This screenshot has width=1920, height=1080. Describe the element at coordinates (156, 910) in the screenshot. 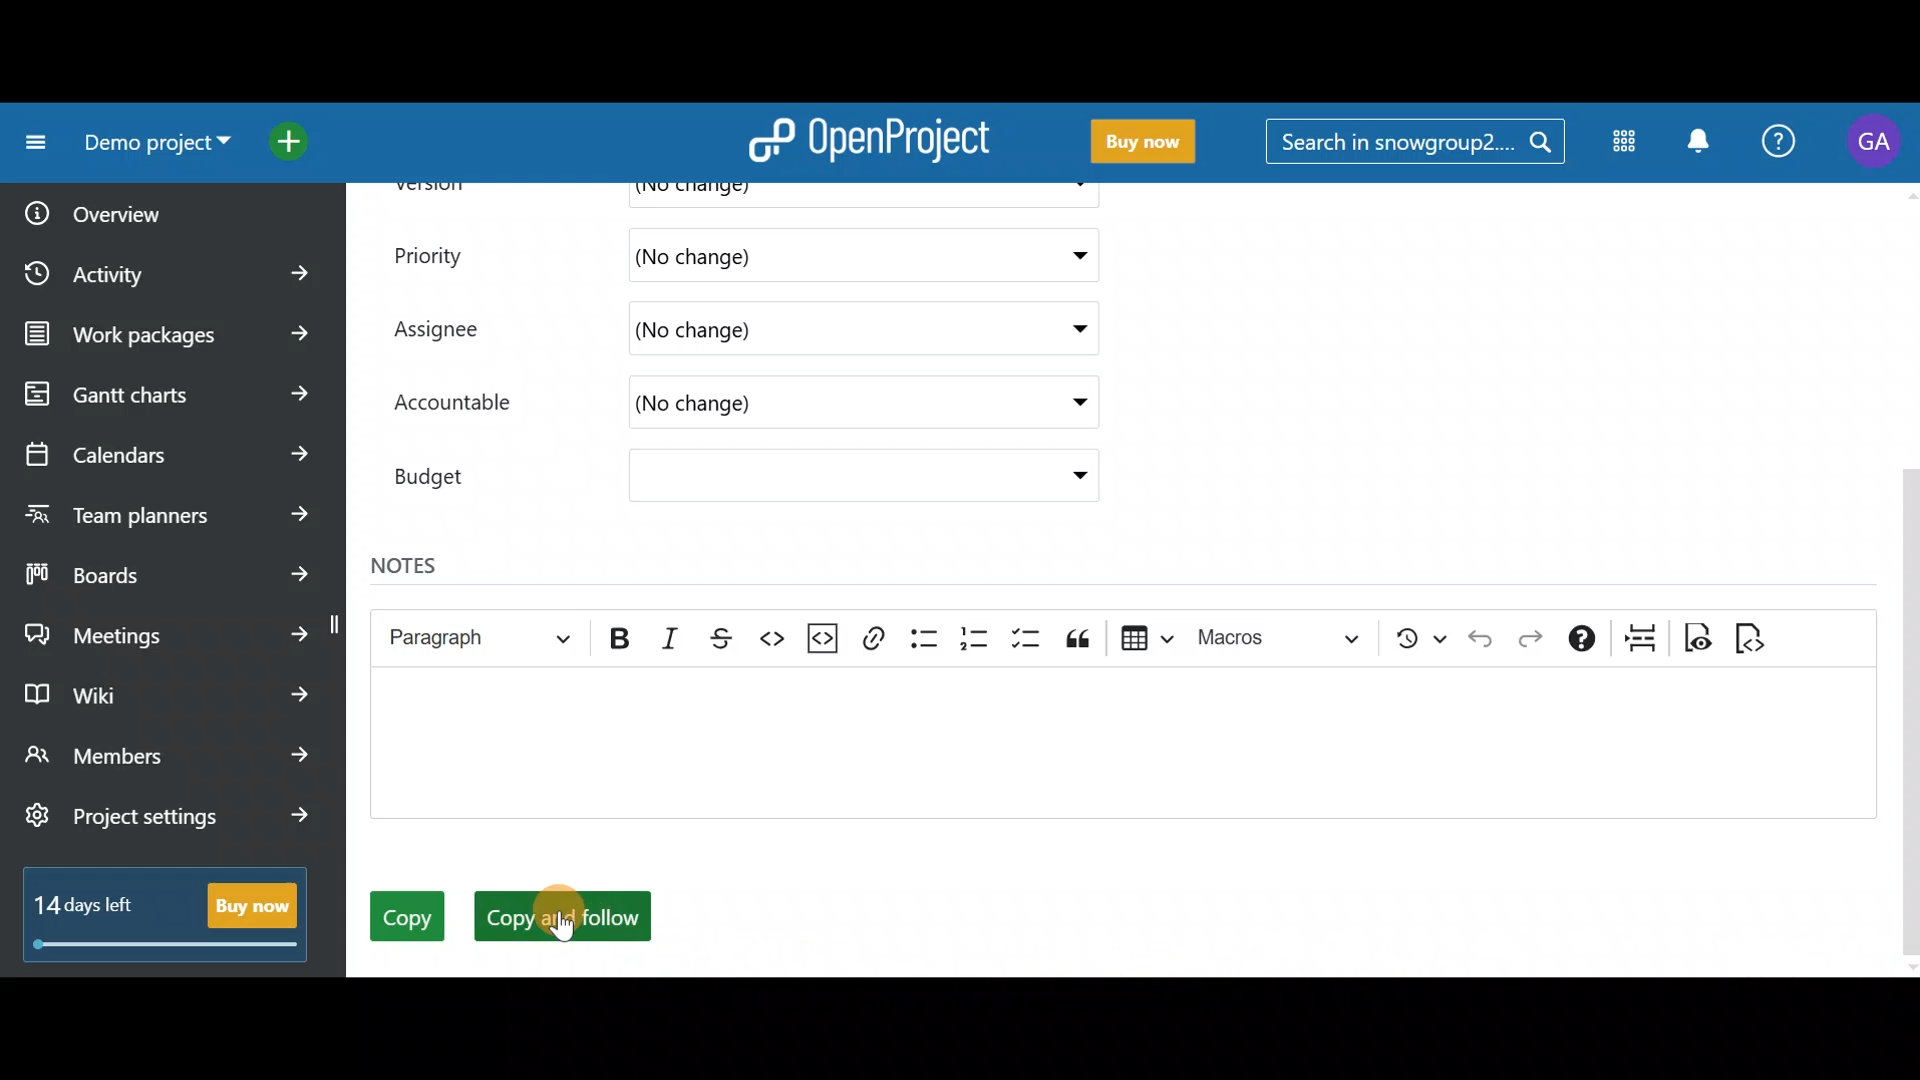

I see `14 days left - Buy now` at that location.